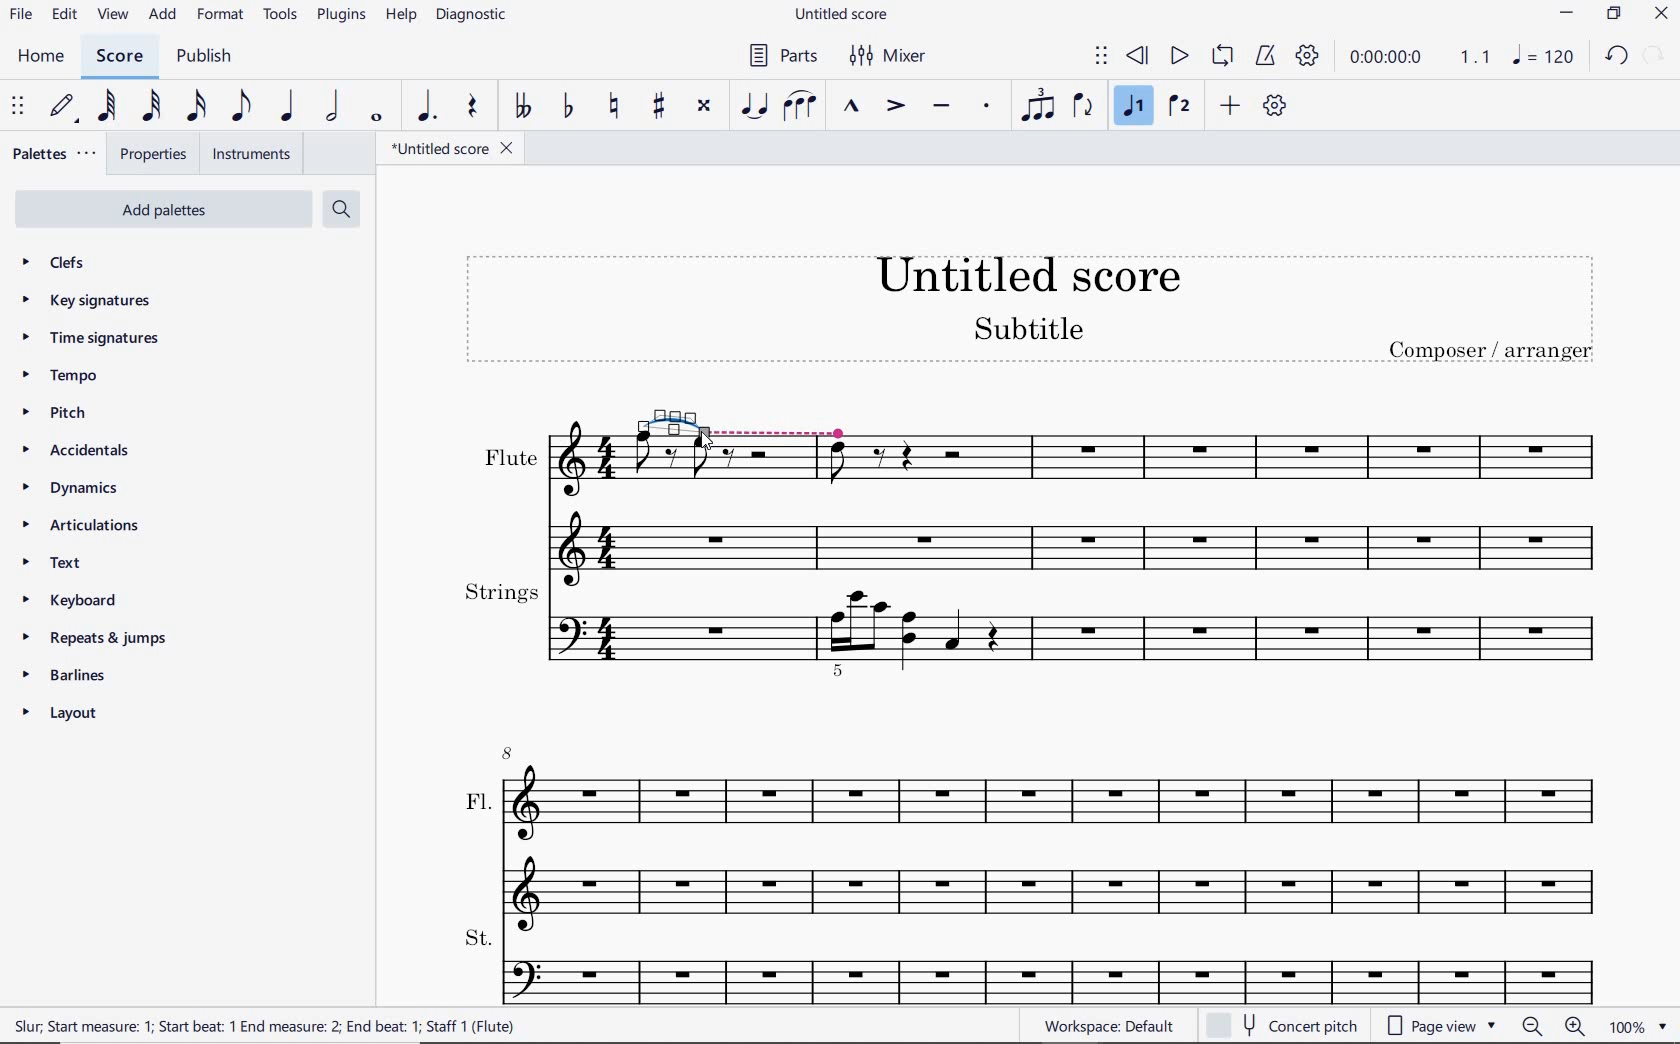 Image resolution: width=1680 pixels, height=1044 pixels. What do you see at coordinates (940, 107) in the screenshot?
I see `TENUTO` at bounding box center [940, 107].